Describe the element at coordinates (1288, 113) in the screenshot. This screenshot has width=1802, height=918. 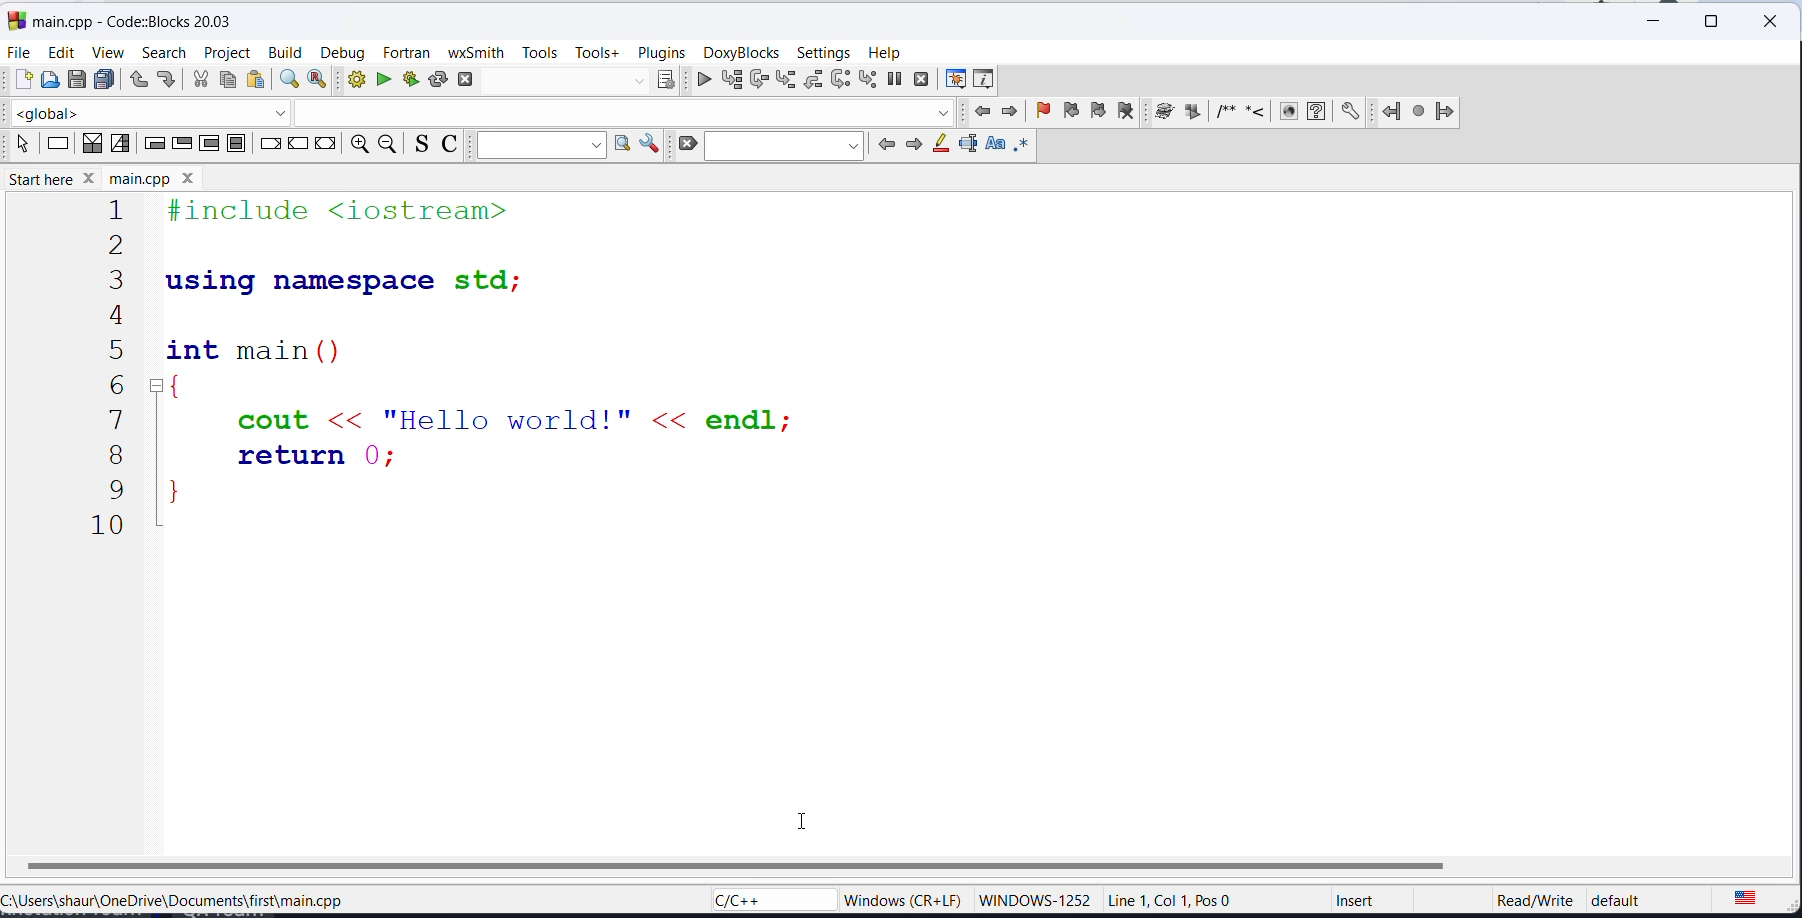
I see `icon` at that location.